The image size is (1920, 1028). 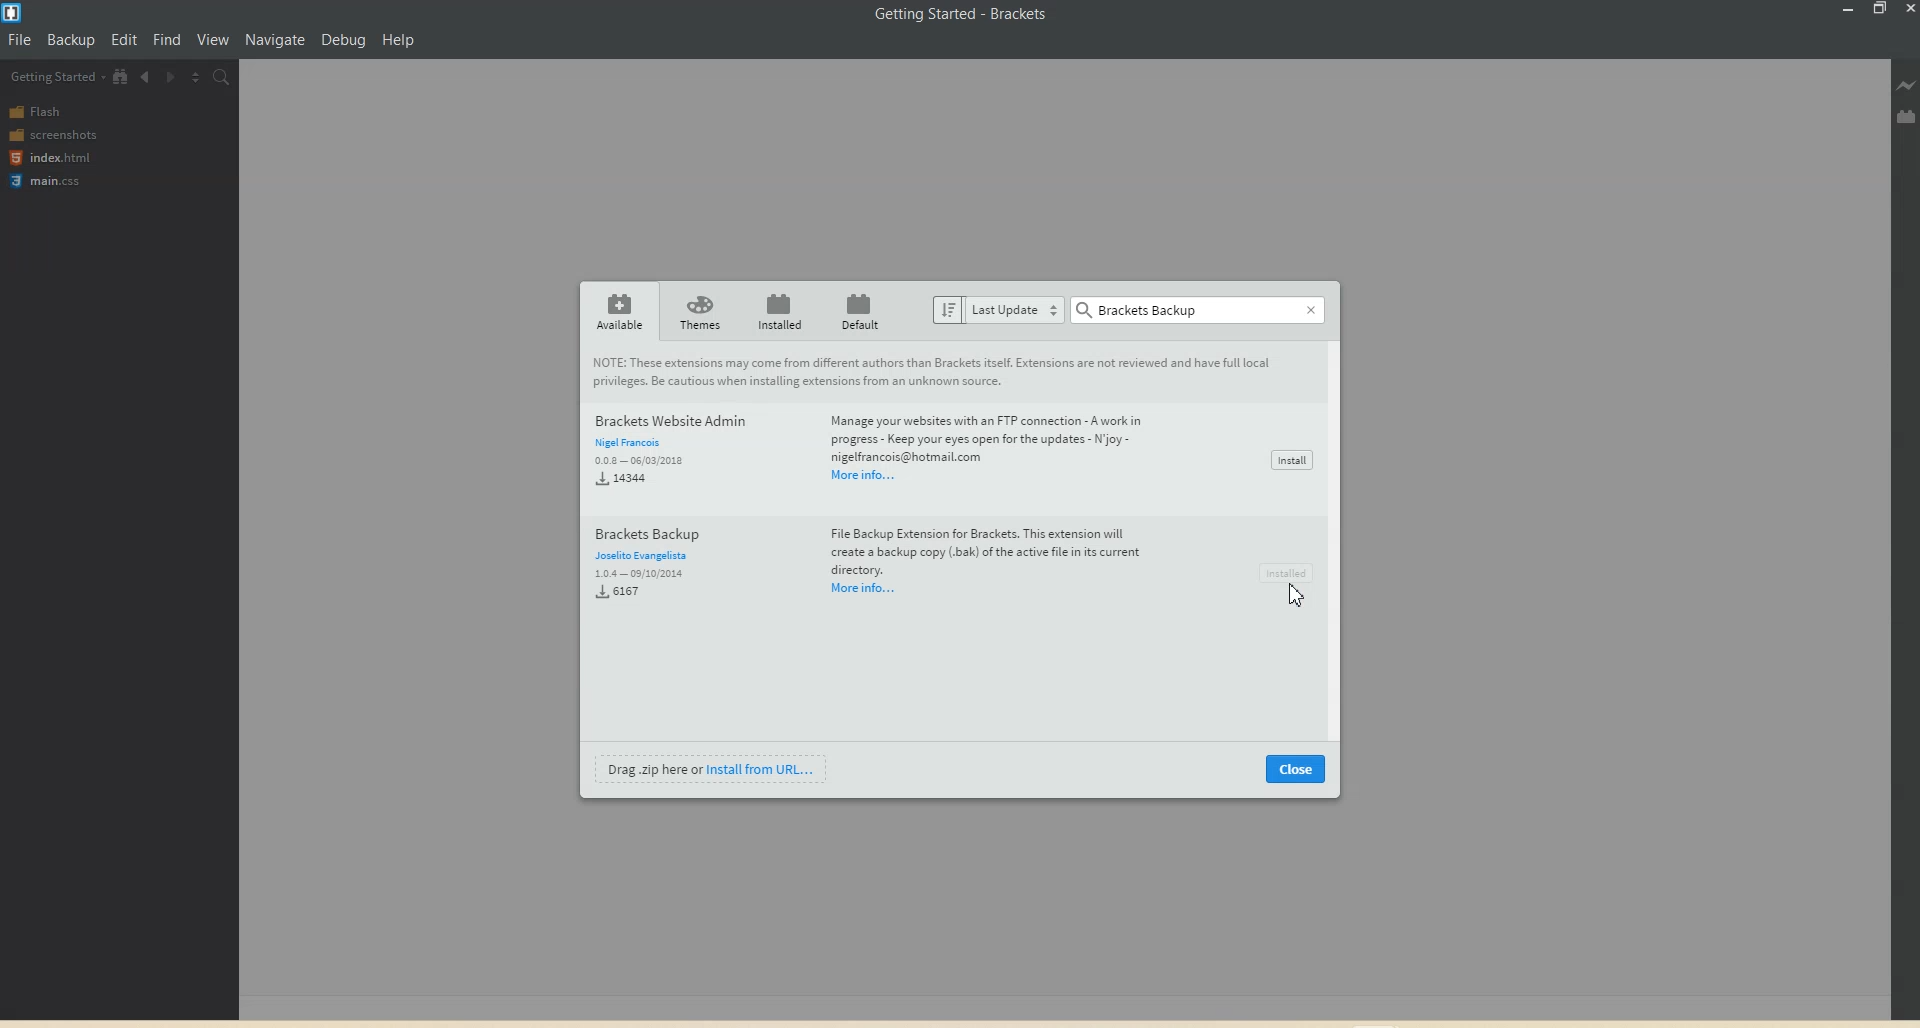 What do you see at coordinates (1183, 312) in the screenshot?
I see `Search bar` at bounding box center [1183, 312].